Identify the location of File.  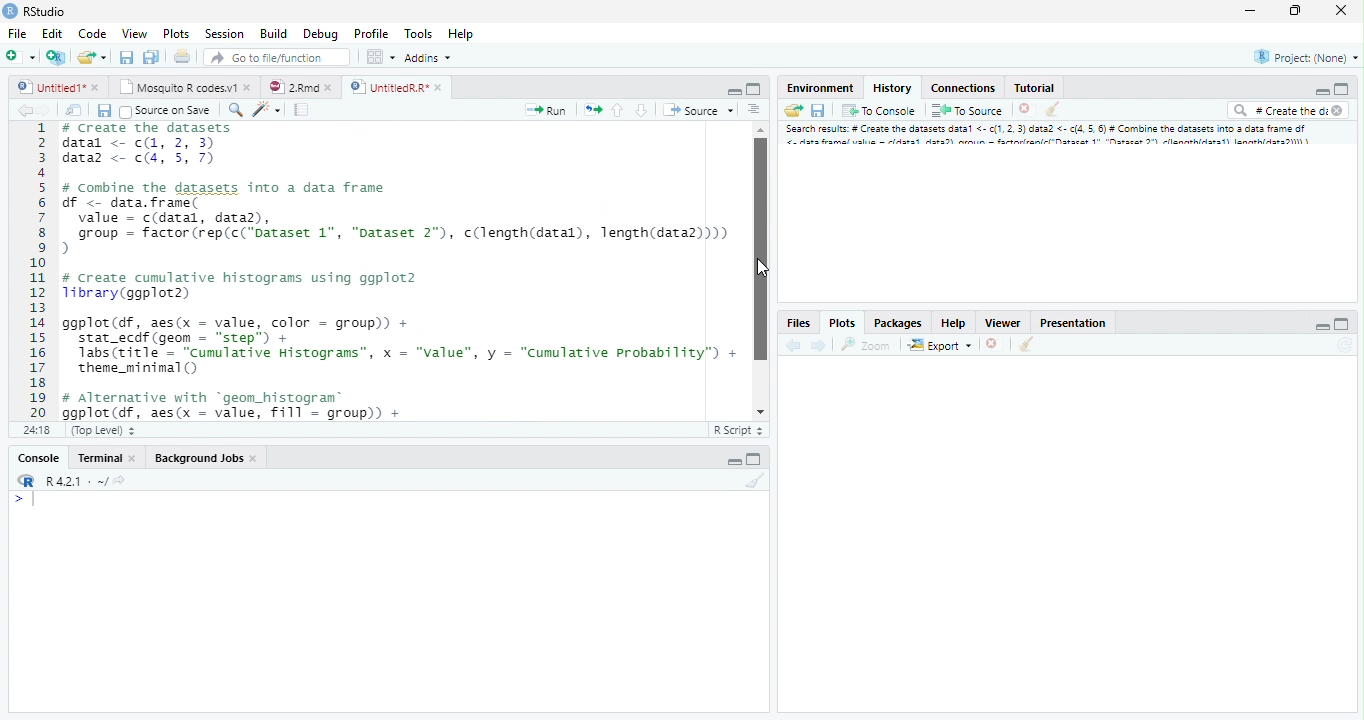
(17, 35).